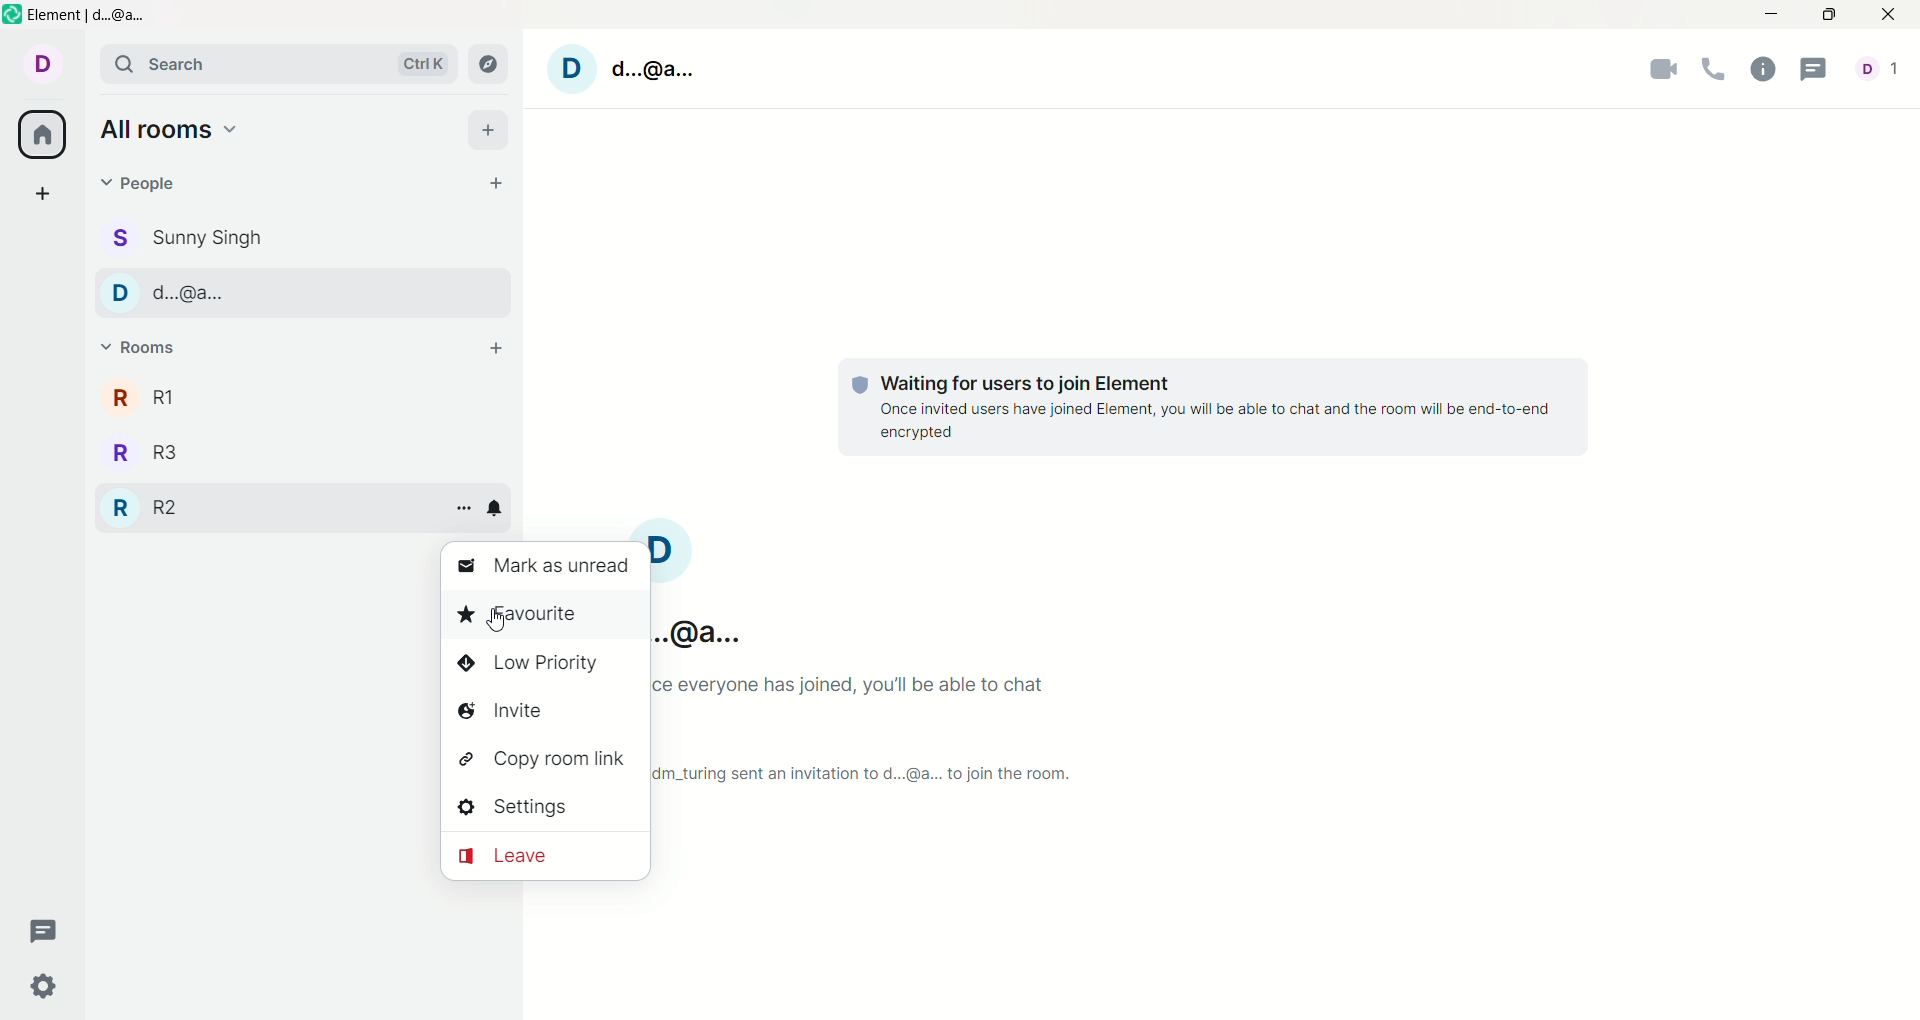 This screenshot has width=1920, height=1020. I want to click on R2 room, so click(145, 511).